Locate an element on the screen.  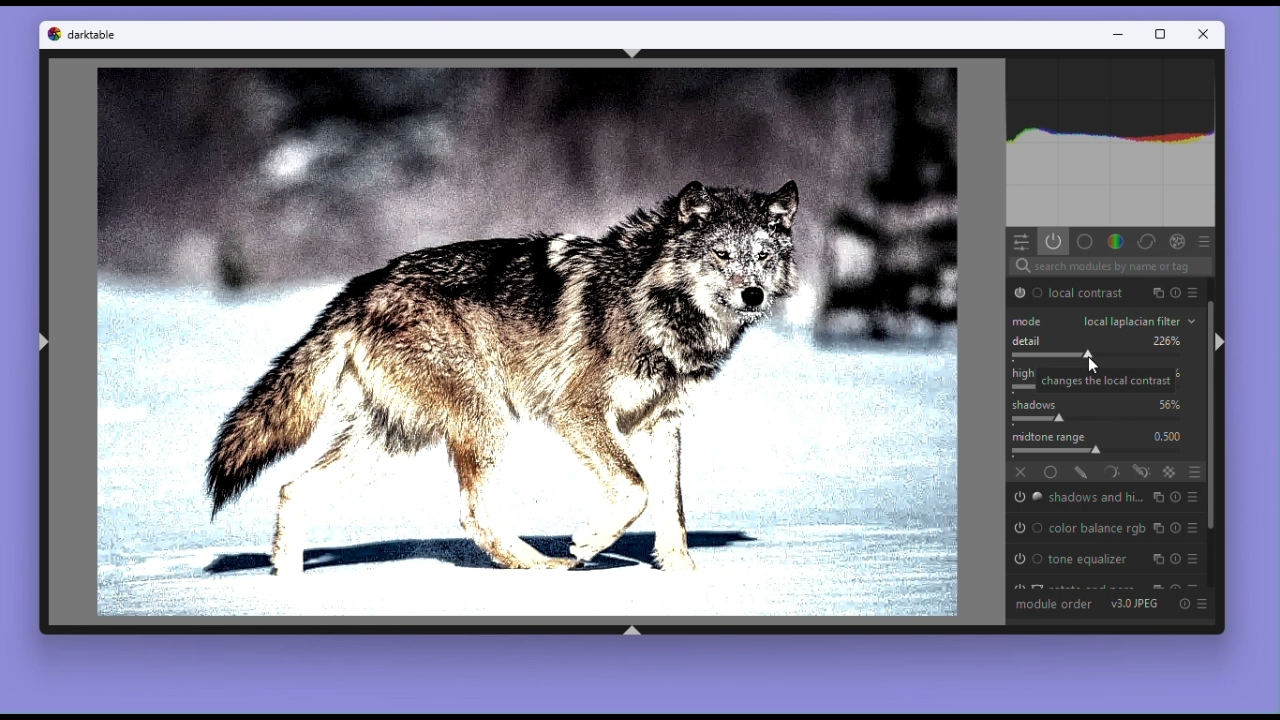
search modules by name or tag is located at coordinates (1180, 292).